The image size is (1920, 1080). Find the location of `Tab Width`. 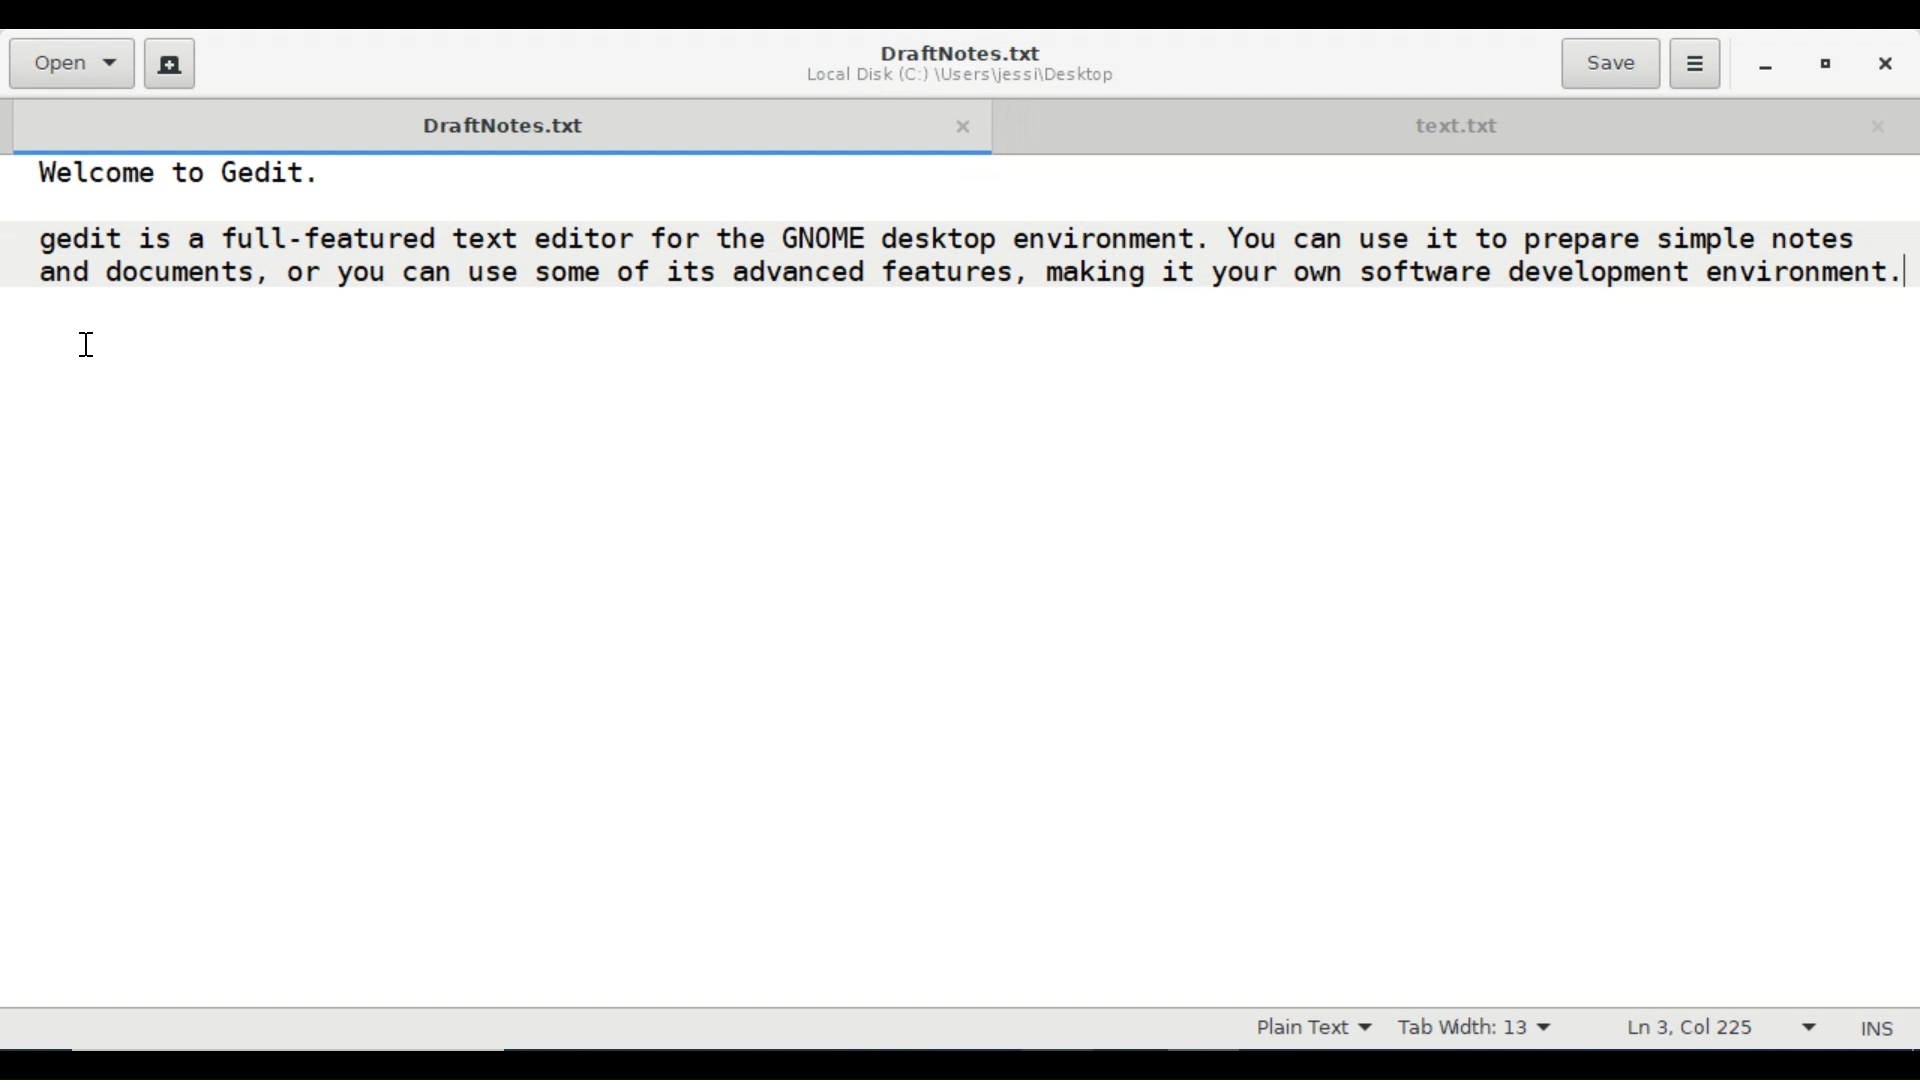

Tab Width is located at coordinates (1474, 1028).